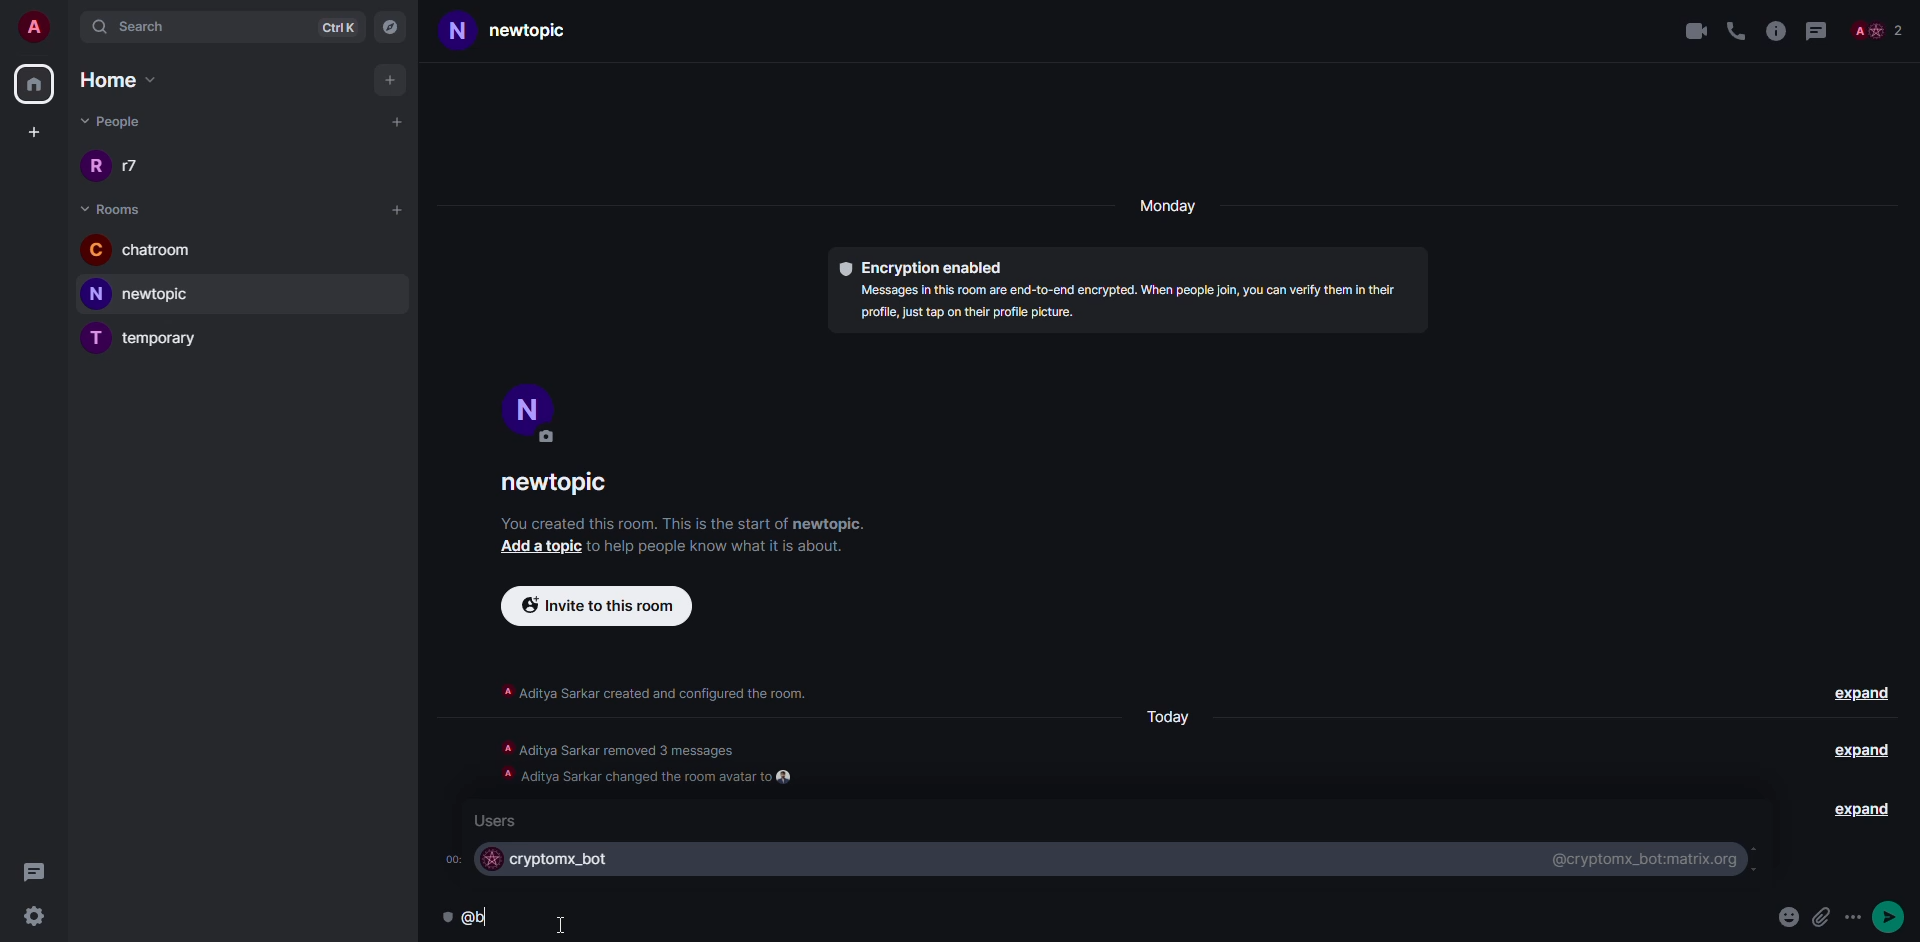 This screenshot has height=942, width=1920. Describe the element at coordinates (148, 294) in the screenshot. I see `newtopic` at that location.